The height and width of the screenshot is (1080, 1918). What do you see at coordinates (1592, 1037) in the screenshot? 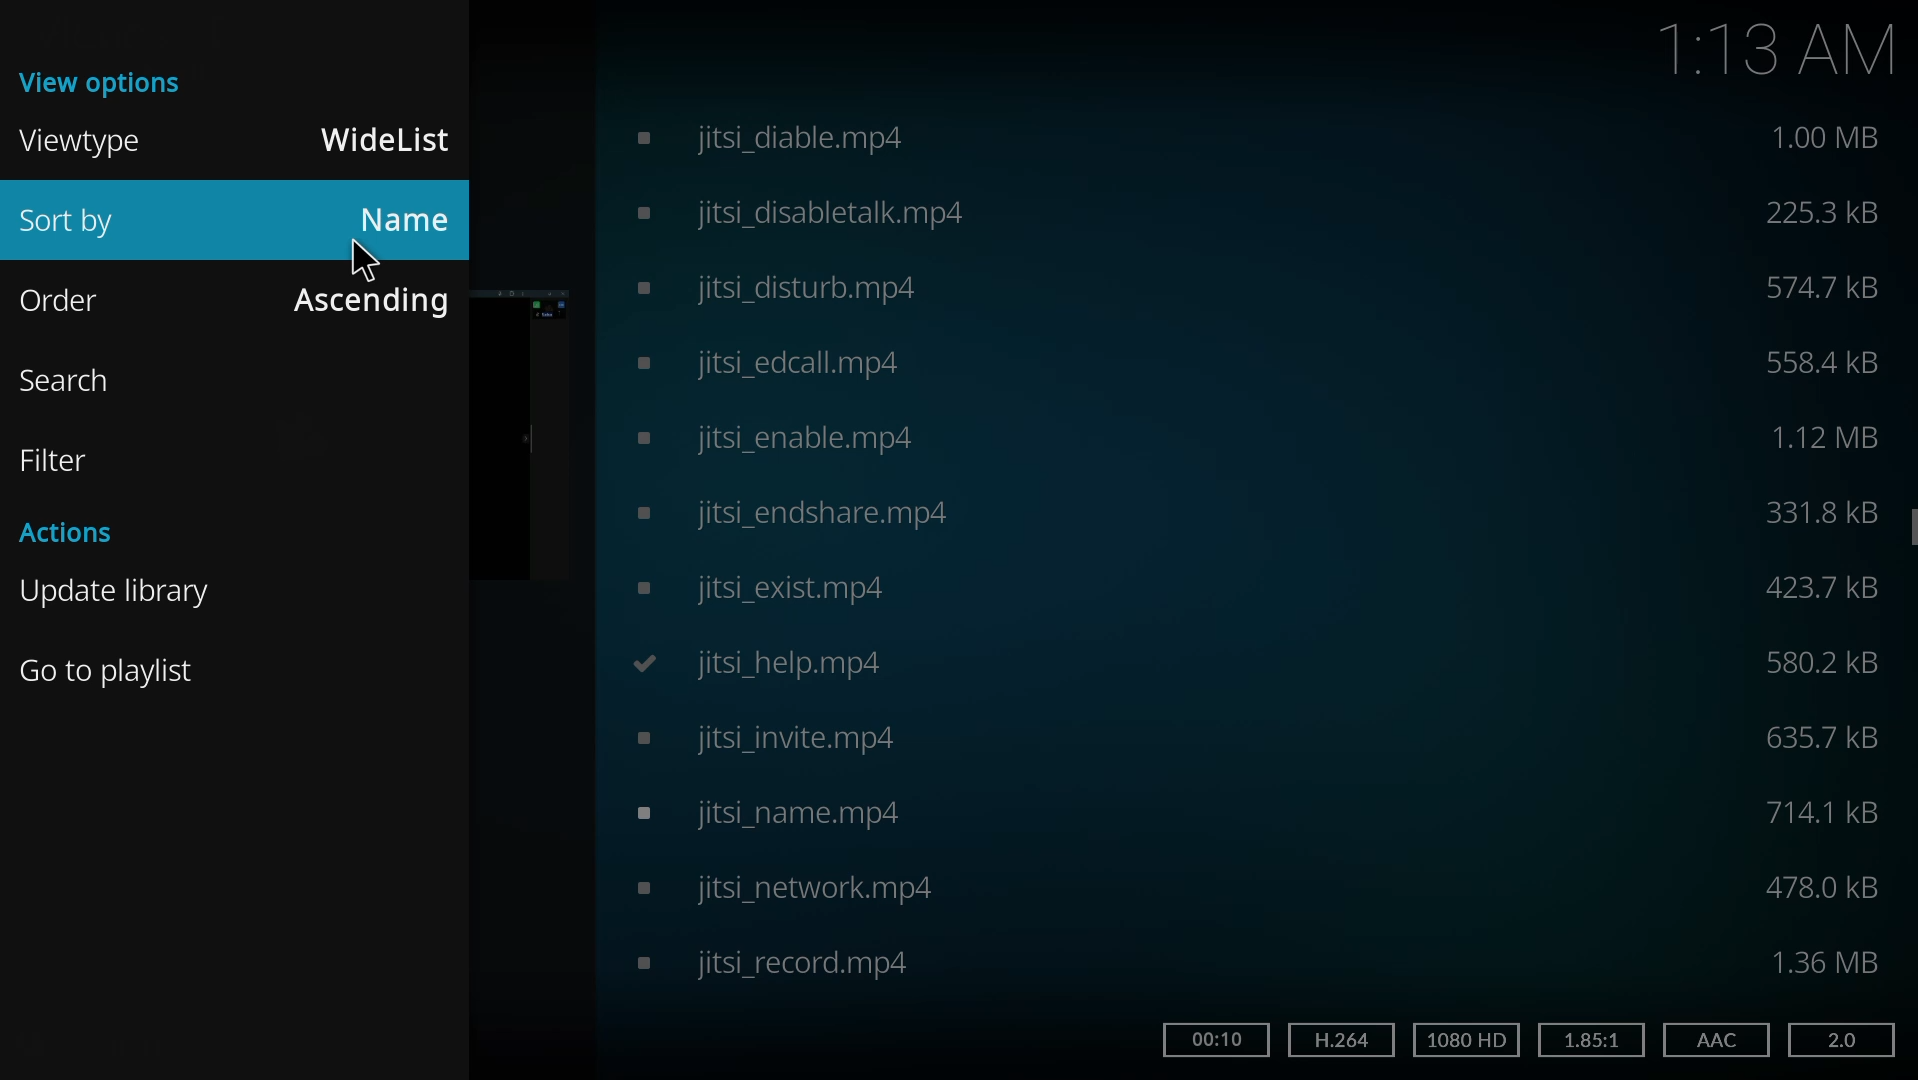
I see `1` at bounding box center [1592, 1037].